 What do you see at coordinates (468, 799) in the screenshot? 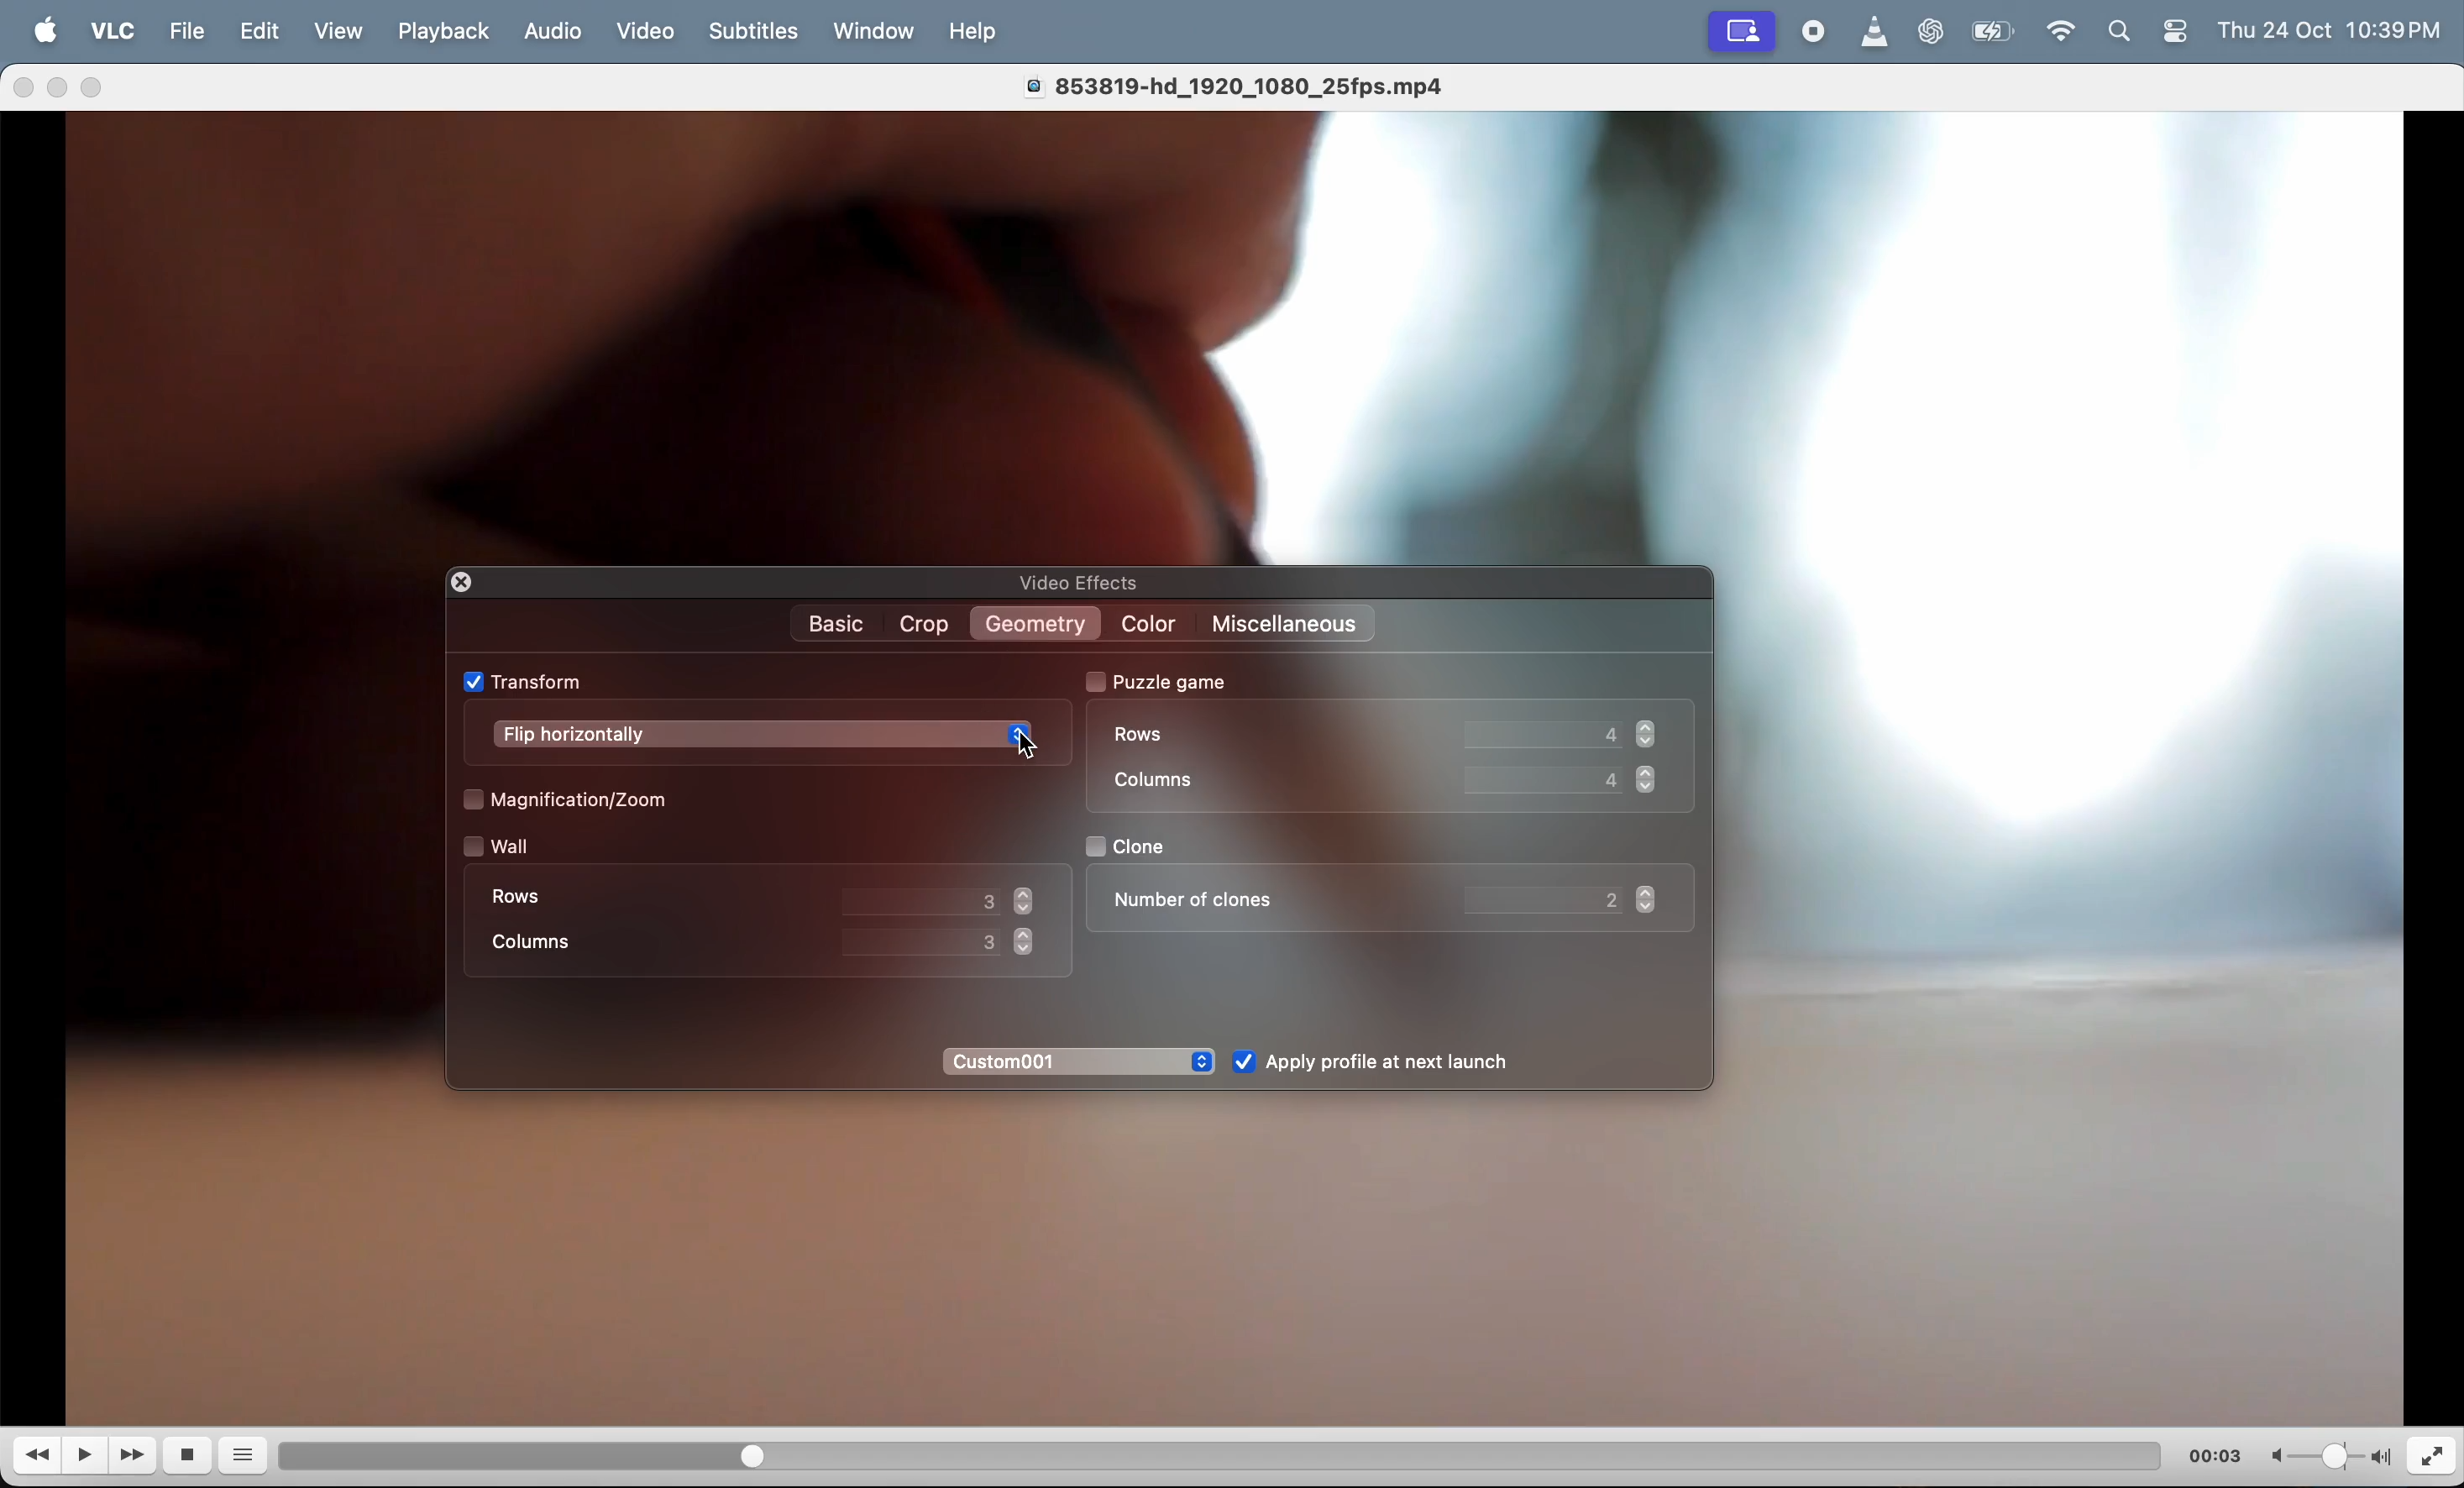
I see `check box` at bounding box center [468, 799].